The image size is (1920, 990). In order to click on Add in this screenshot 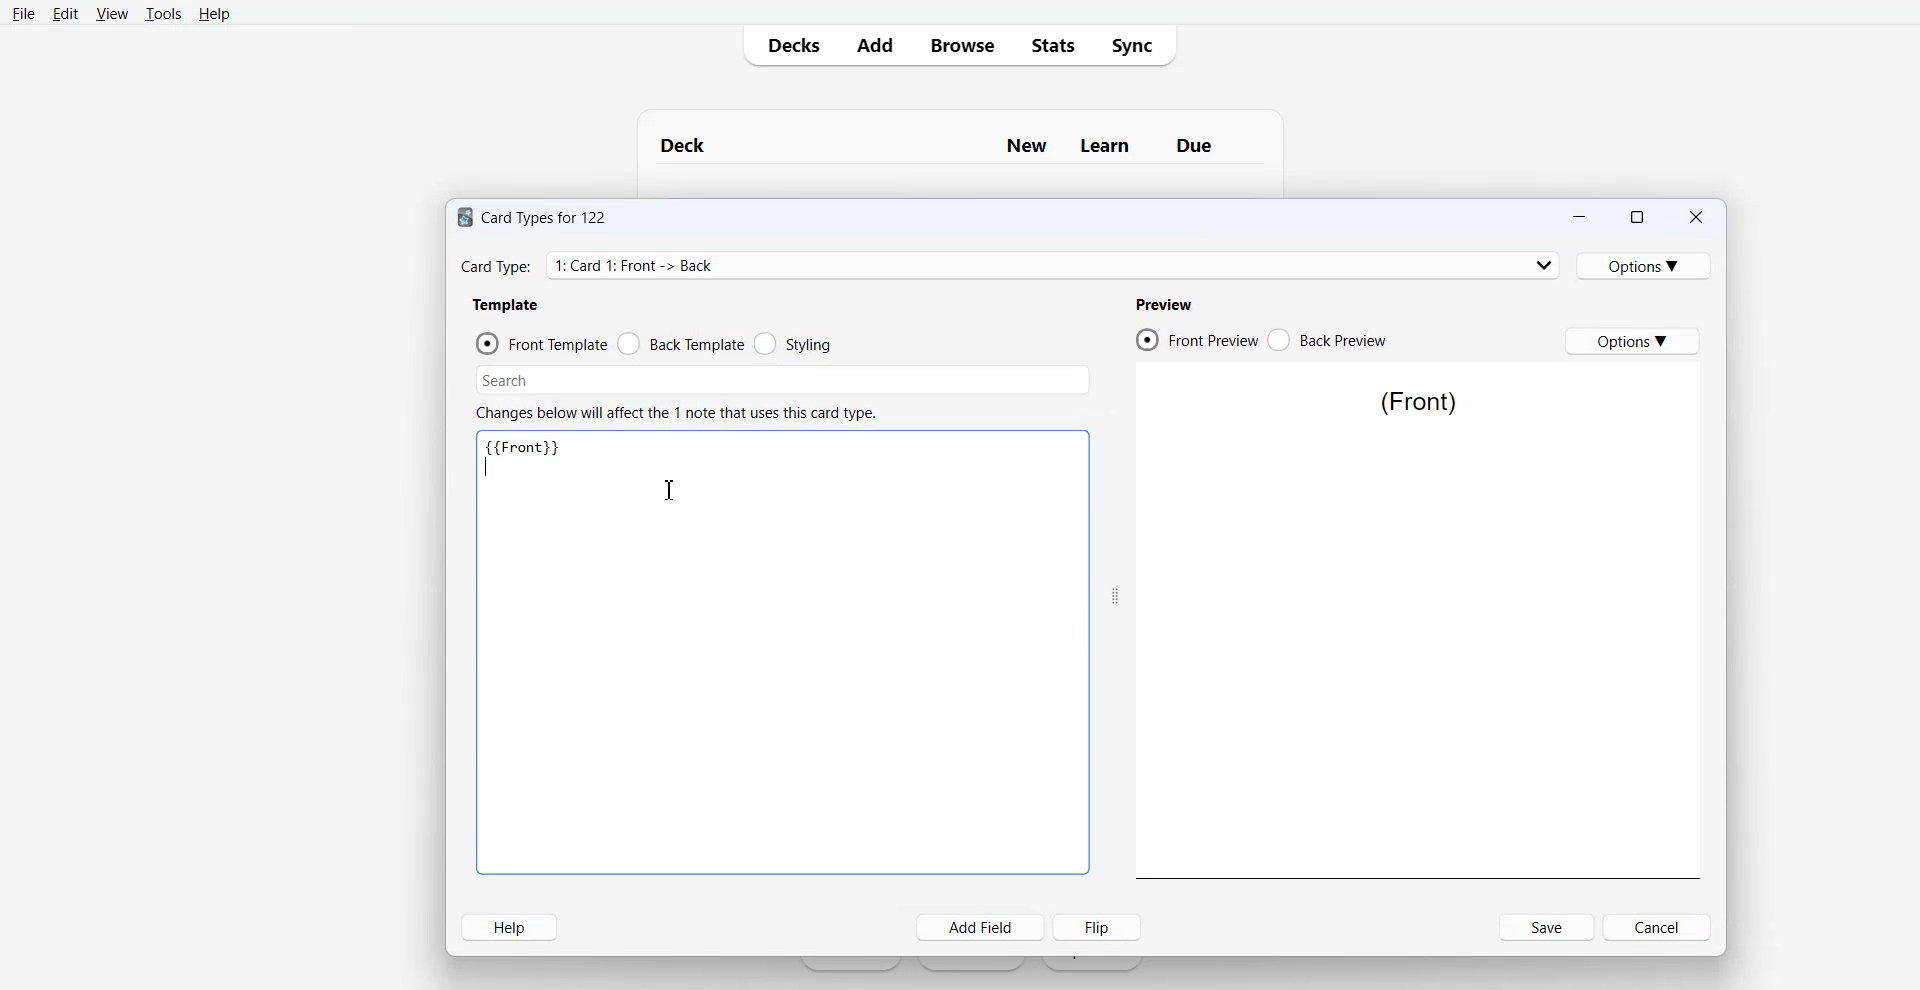, I will do `click(874, 47)`.